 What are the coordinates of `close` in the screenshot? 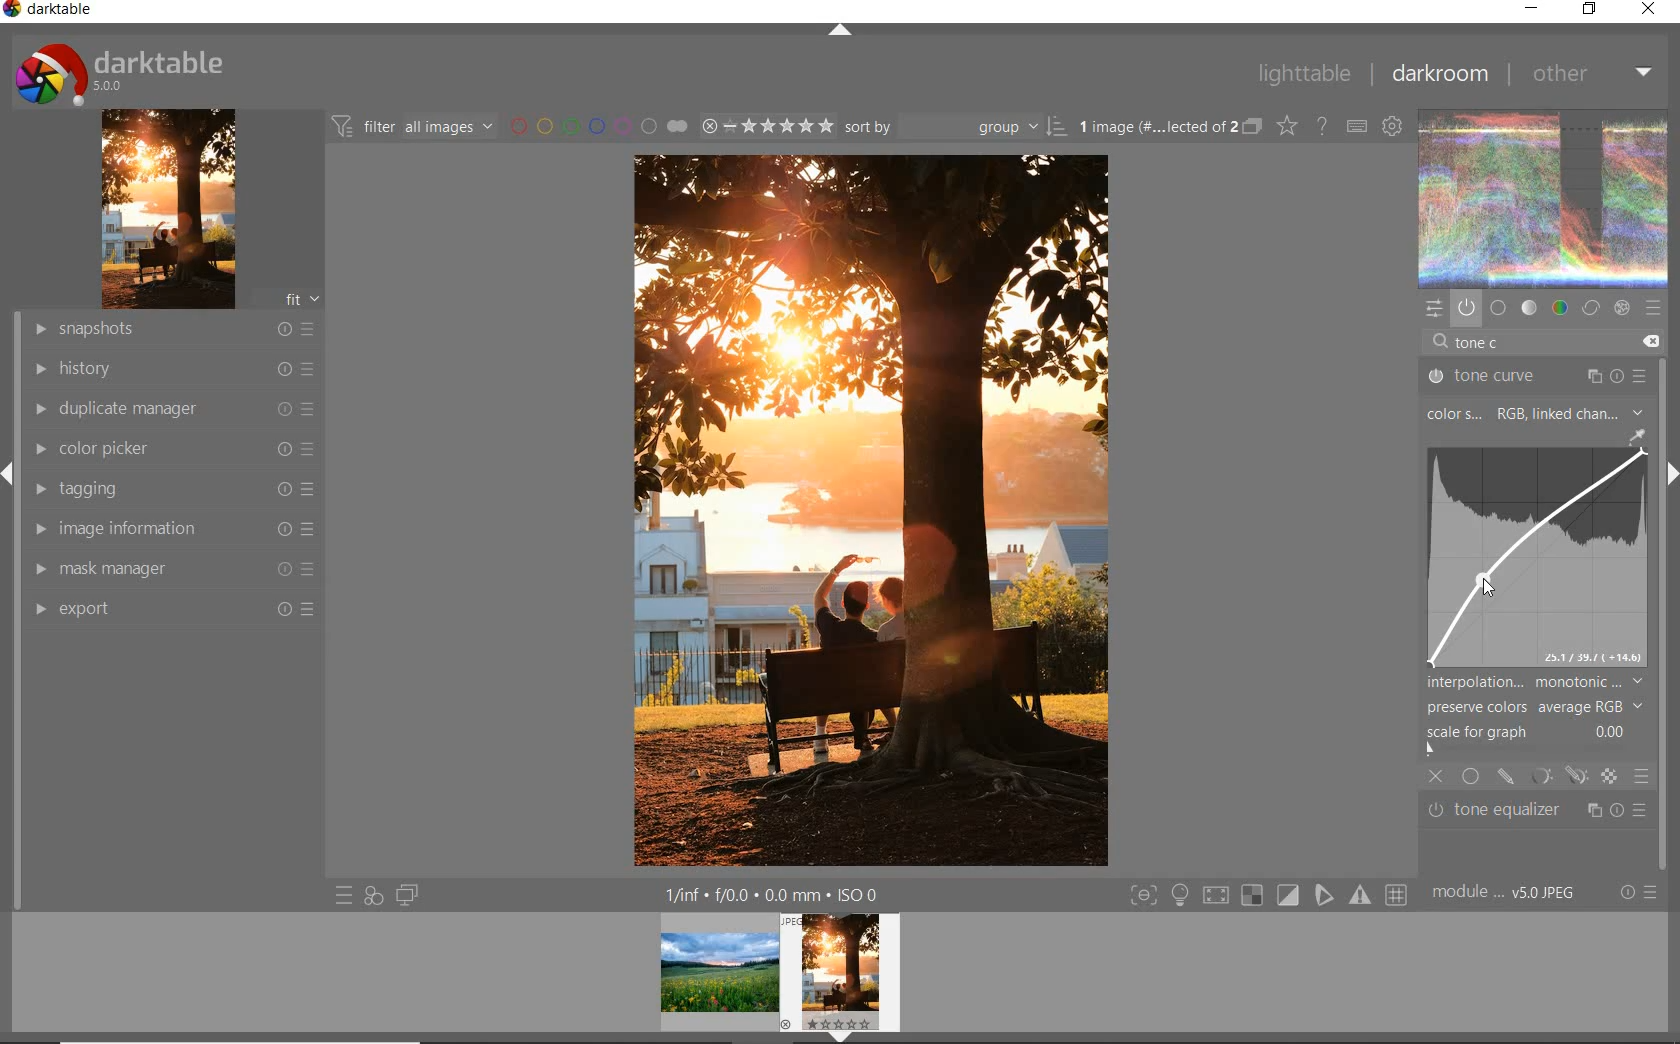 It's located at (1438, 779).